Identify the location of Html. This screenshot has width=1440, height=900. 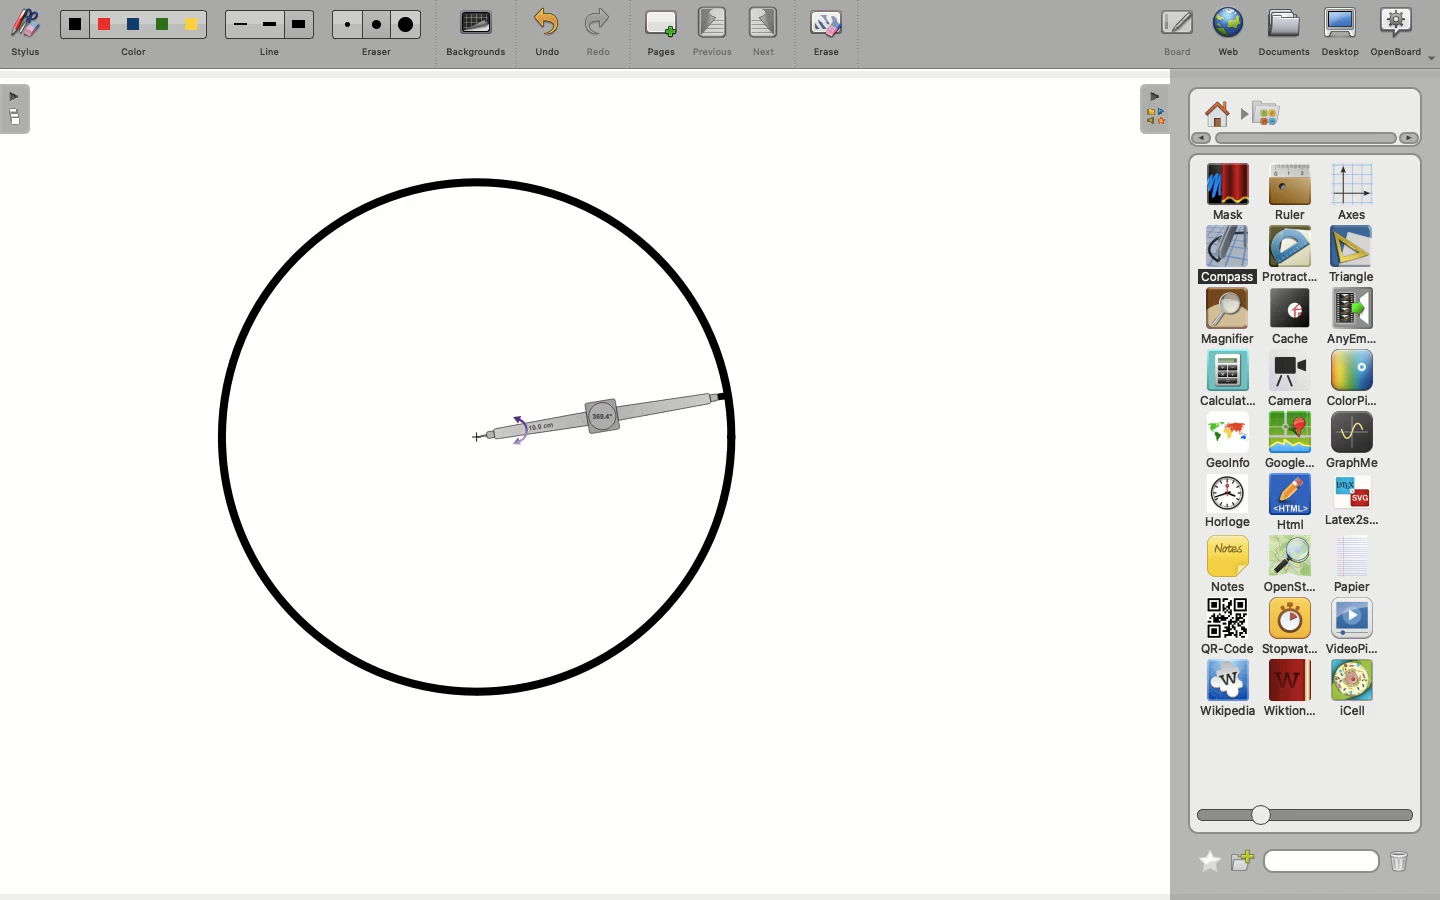
(1288, 504).